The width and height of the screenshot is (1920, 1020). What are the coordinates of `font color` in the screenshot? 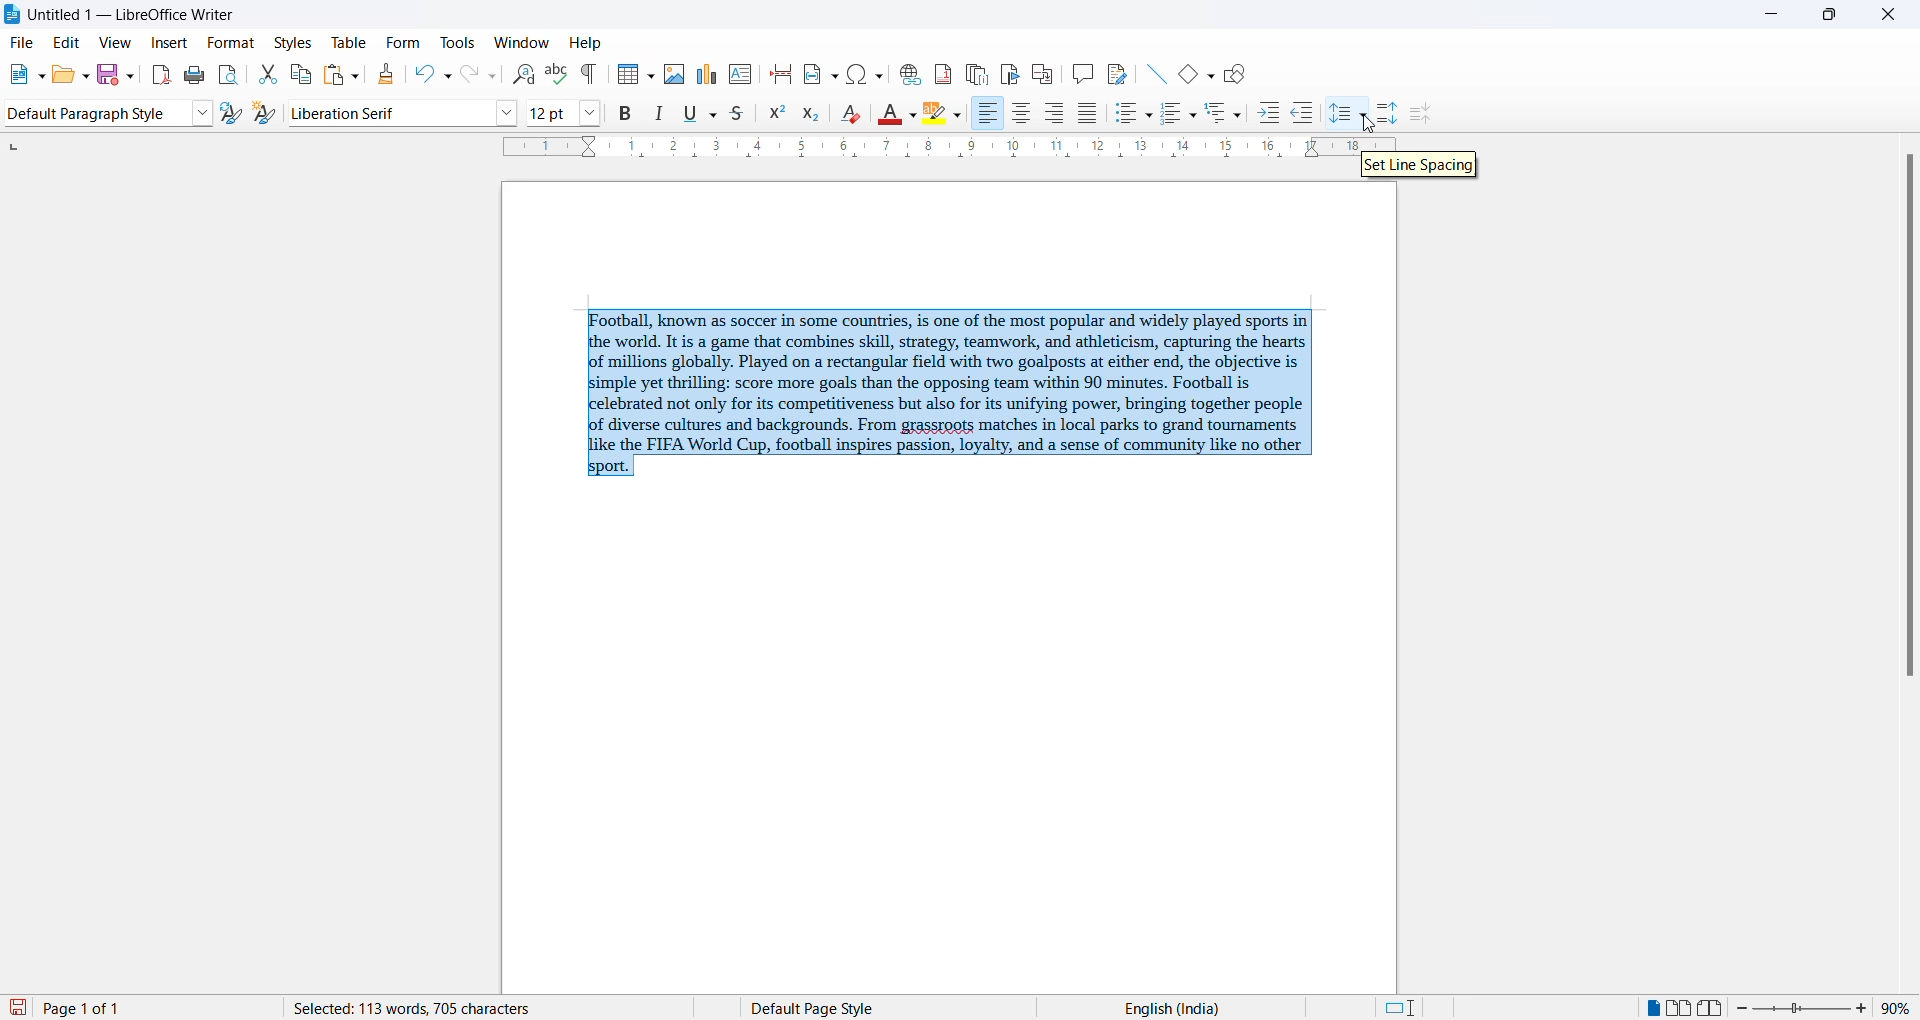 It's located at (890, 113).